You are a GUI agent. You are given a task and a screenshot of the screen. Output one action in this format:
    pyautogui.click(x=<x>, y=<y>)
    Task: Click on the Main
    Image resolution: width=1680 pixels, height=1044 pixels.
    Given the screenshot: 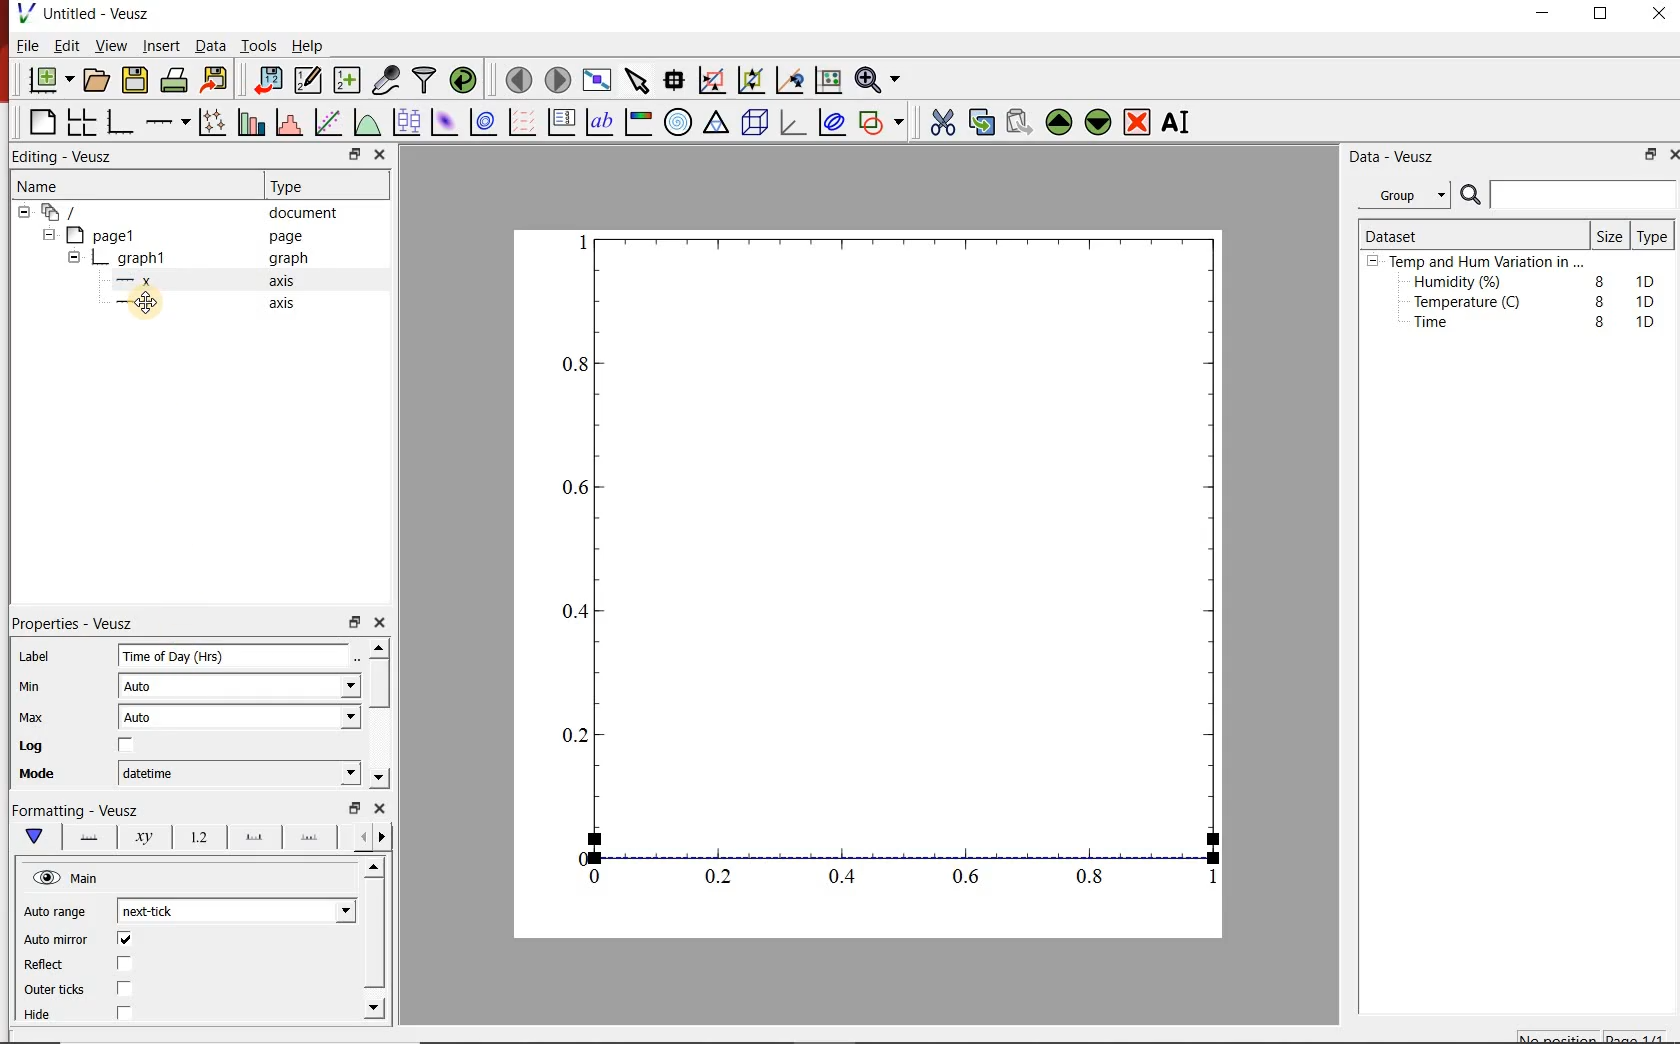 What is the action you would take?
    pyautogui.click(x=99, y=881)
    